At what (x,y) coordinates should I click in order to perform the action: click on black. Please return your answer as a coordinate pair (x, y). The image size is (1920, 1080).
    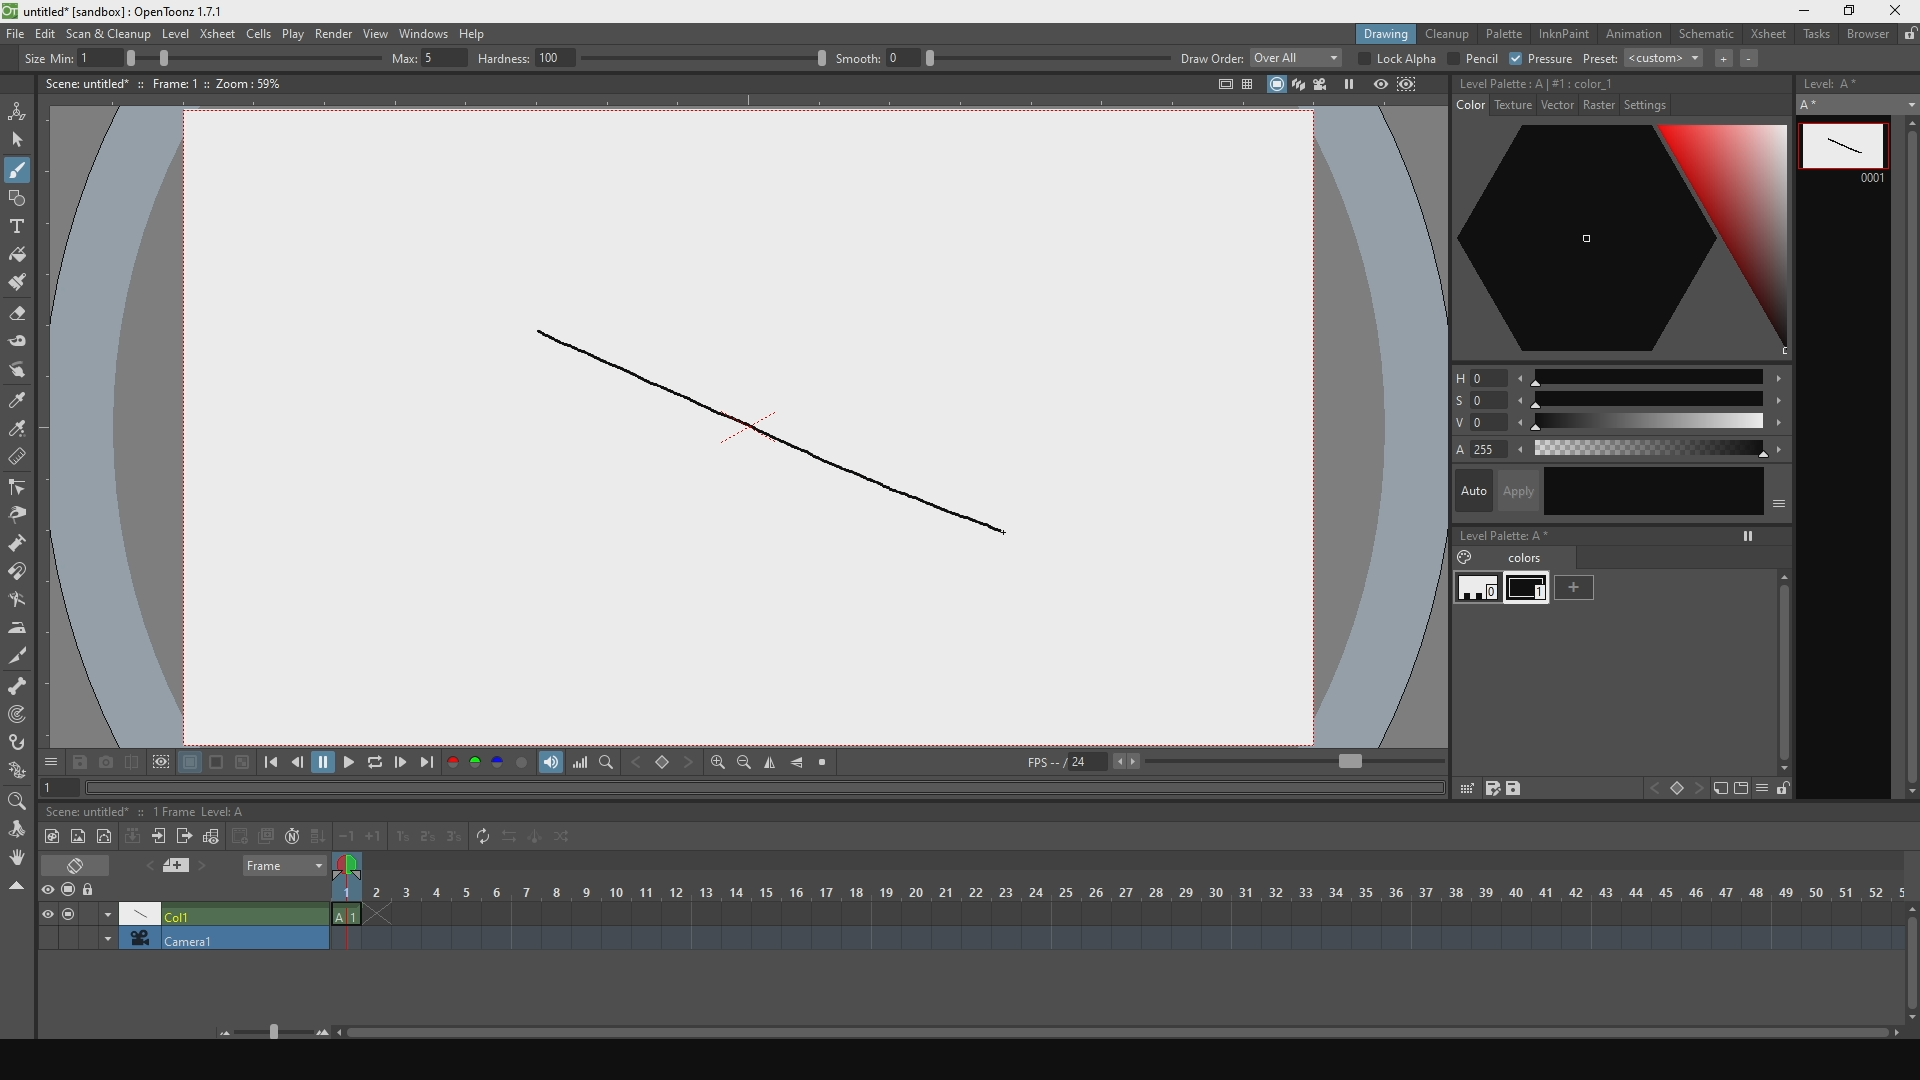
    Looking at the image, I should click on (1528, 591).